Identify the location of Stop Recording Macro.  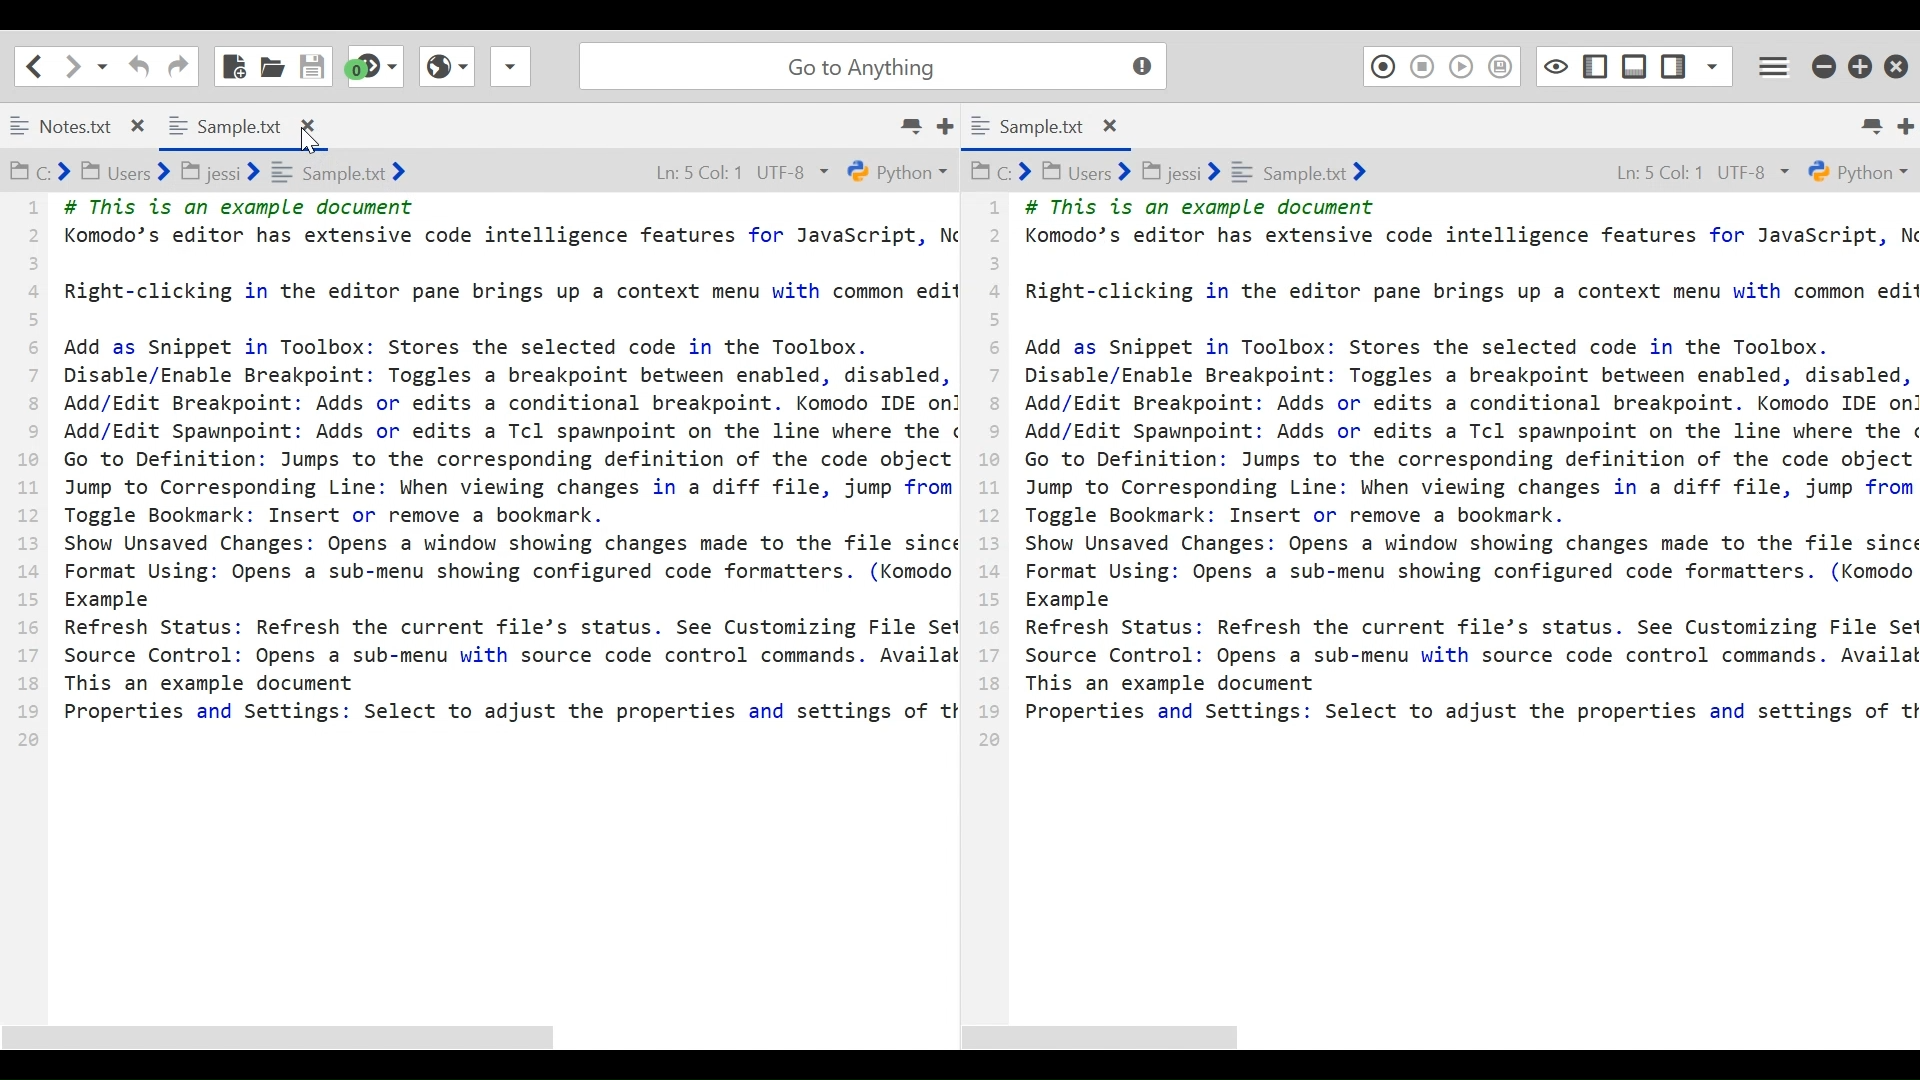
(1421, 66).